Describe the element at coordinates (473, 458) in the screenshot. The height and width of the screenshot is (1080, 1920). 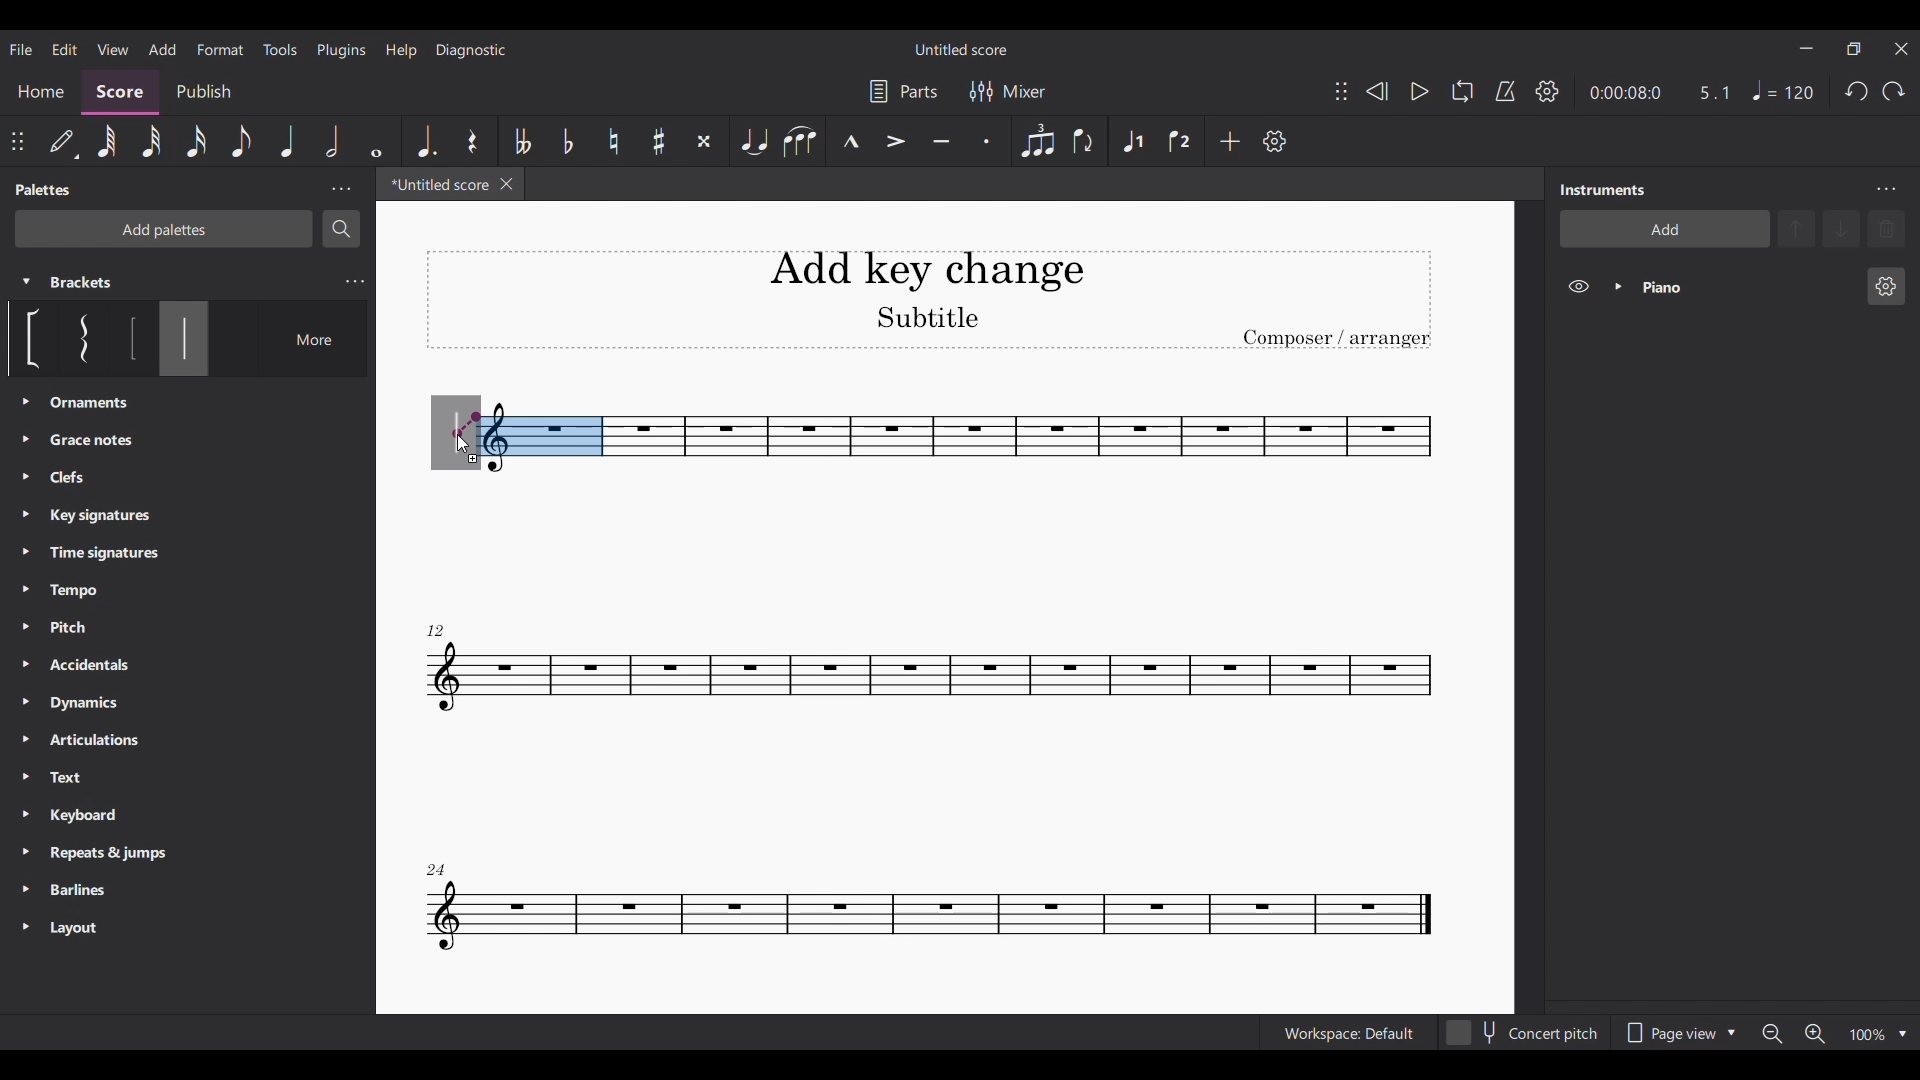
I see `Indicates addition` at that location.